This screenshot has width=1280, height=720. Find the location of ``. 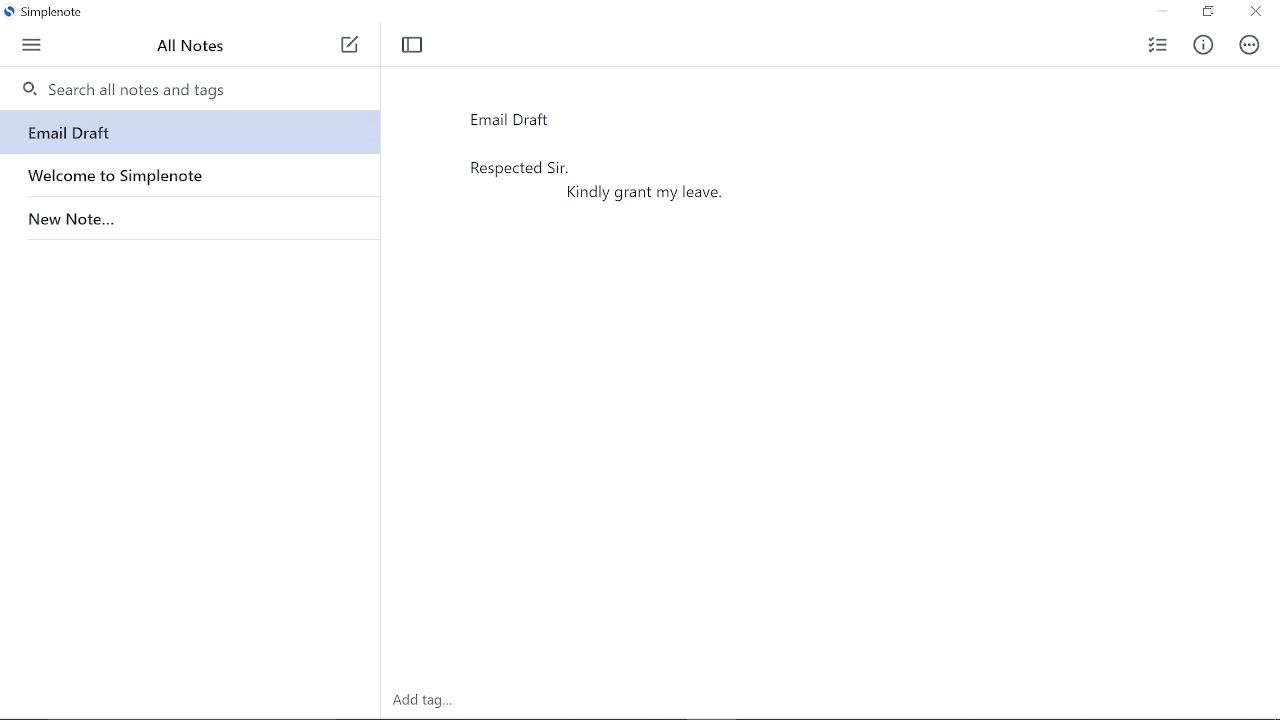

 is located at coordinates (428, 698).